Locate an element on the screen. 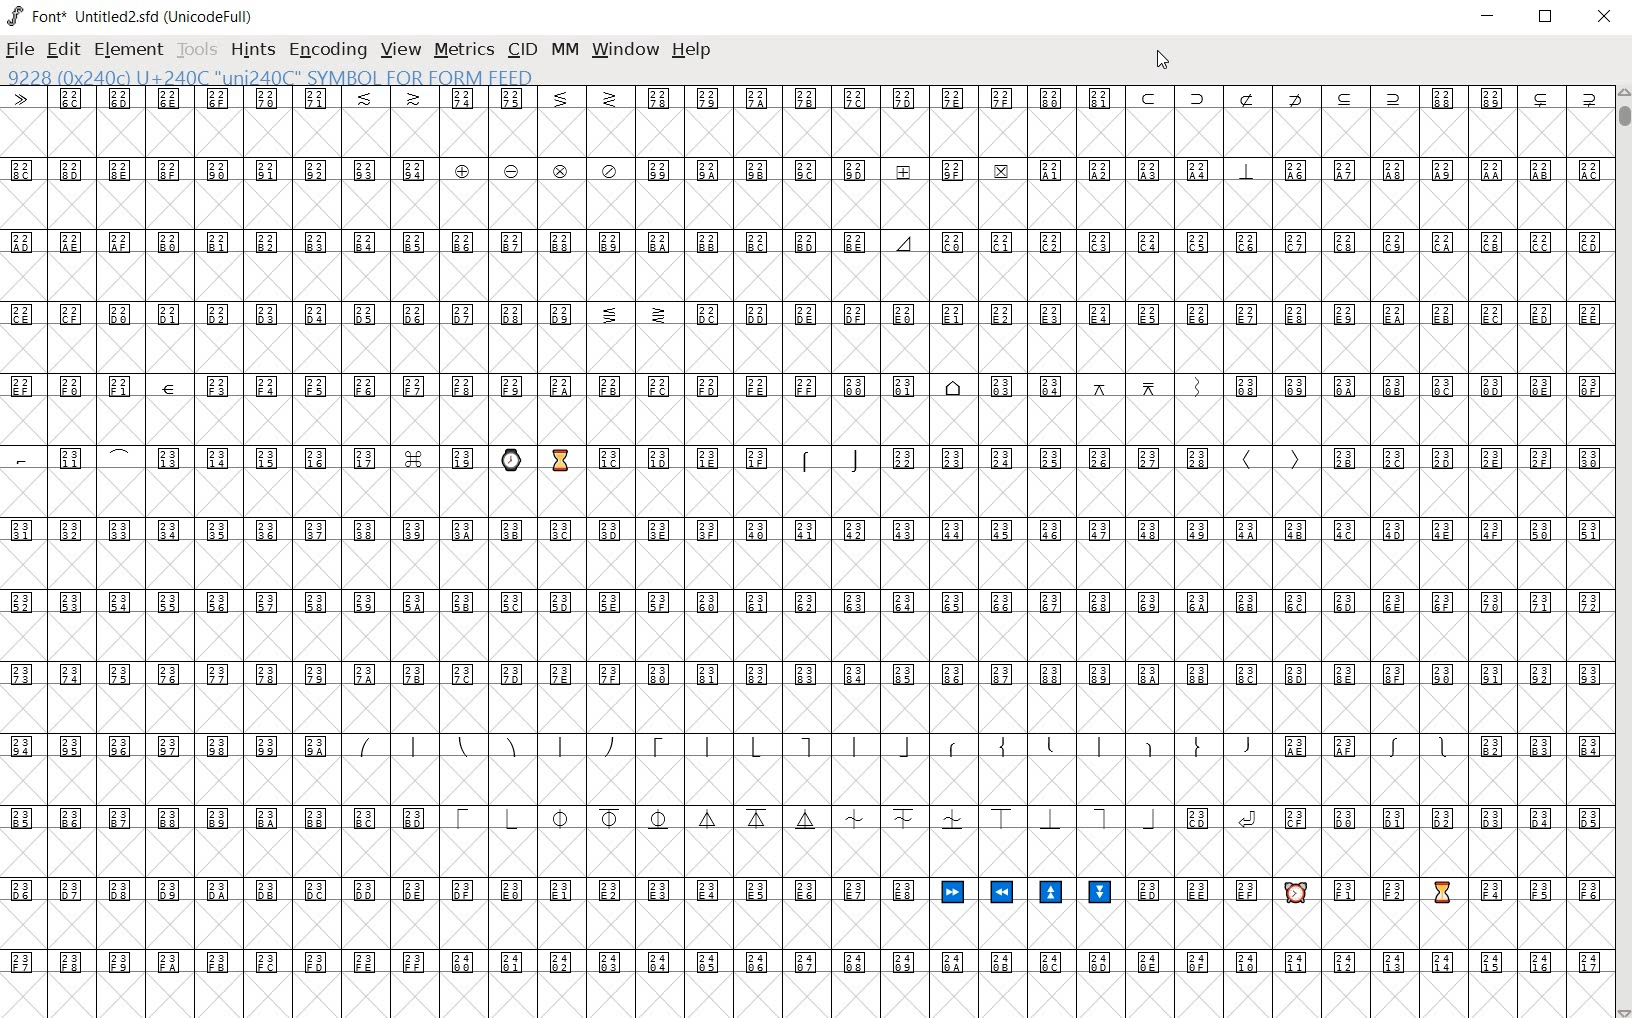 Image resolution: width=1632 pixels, height=1018 pixels. cid is located at coordinates (520, 50).